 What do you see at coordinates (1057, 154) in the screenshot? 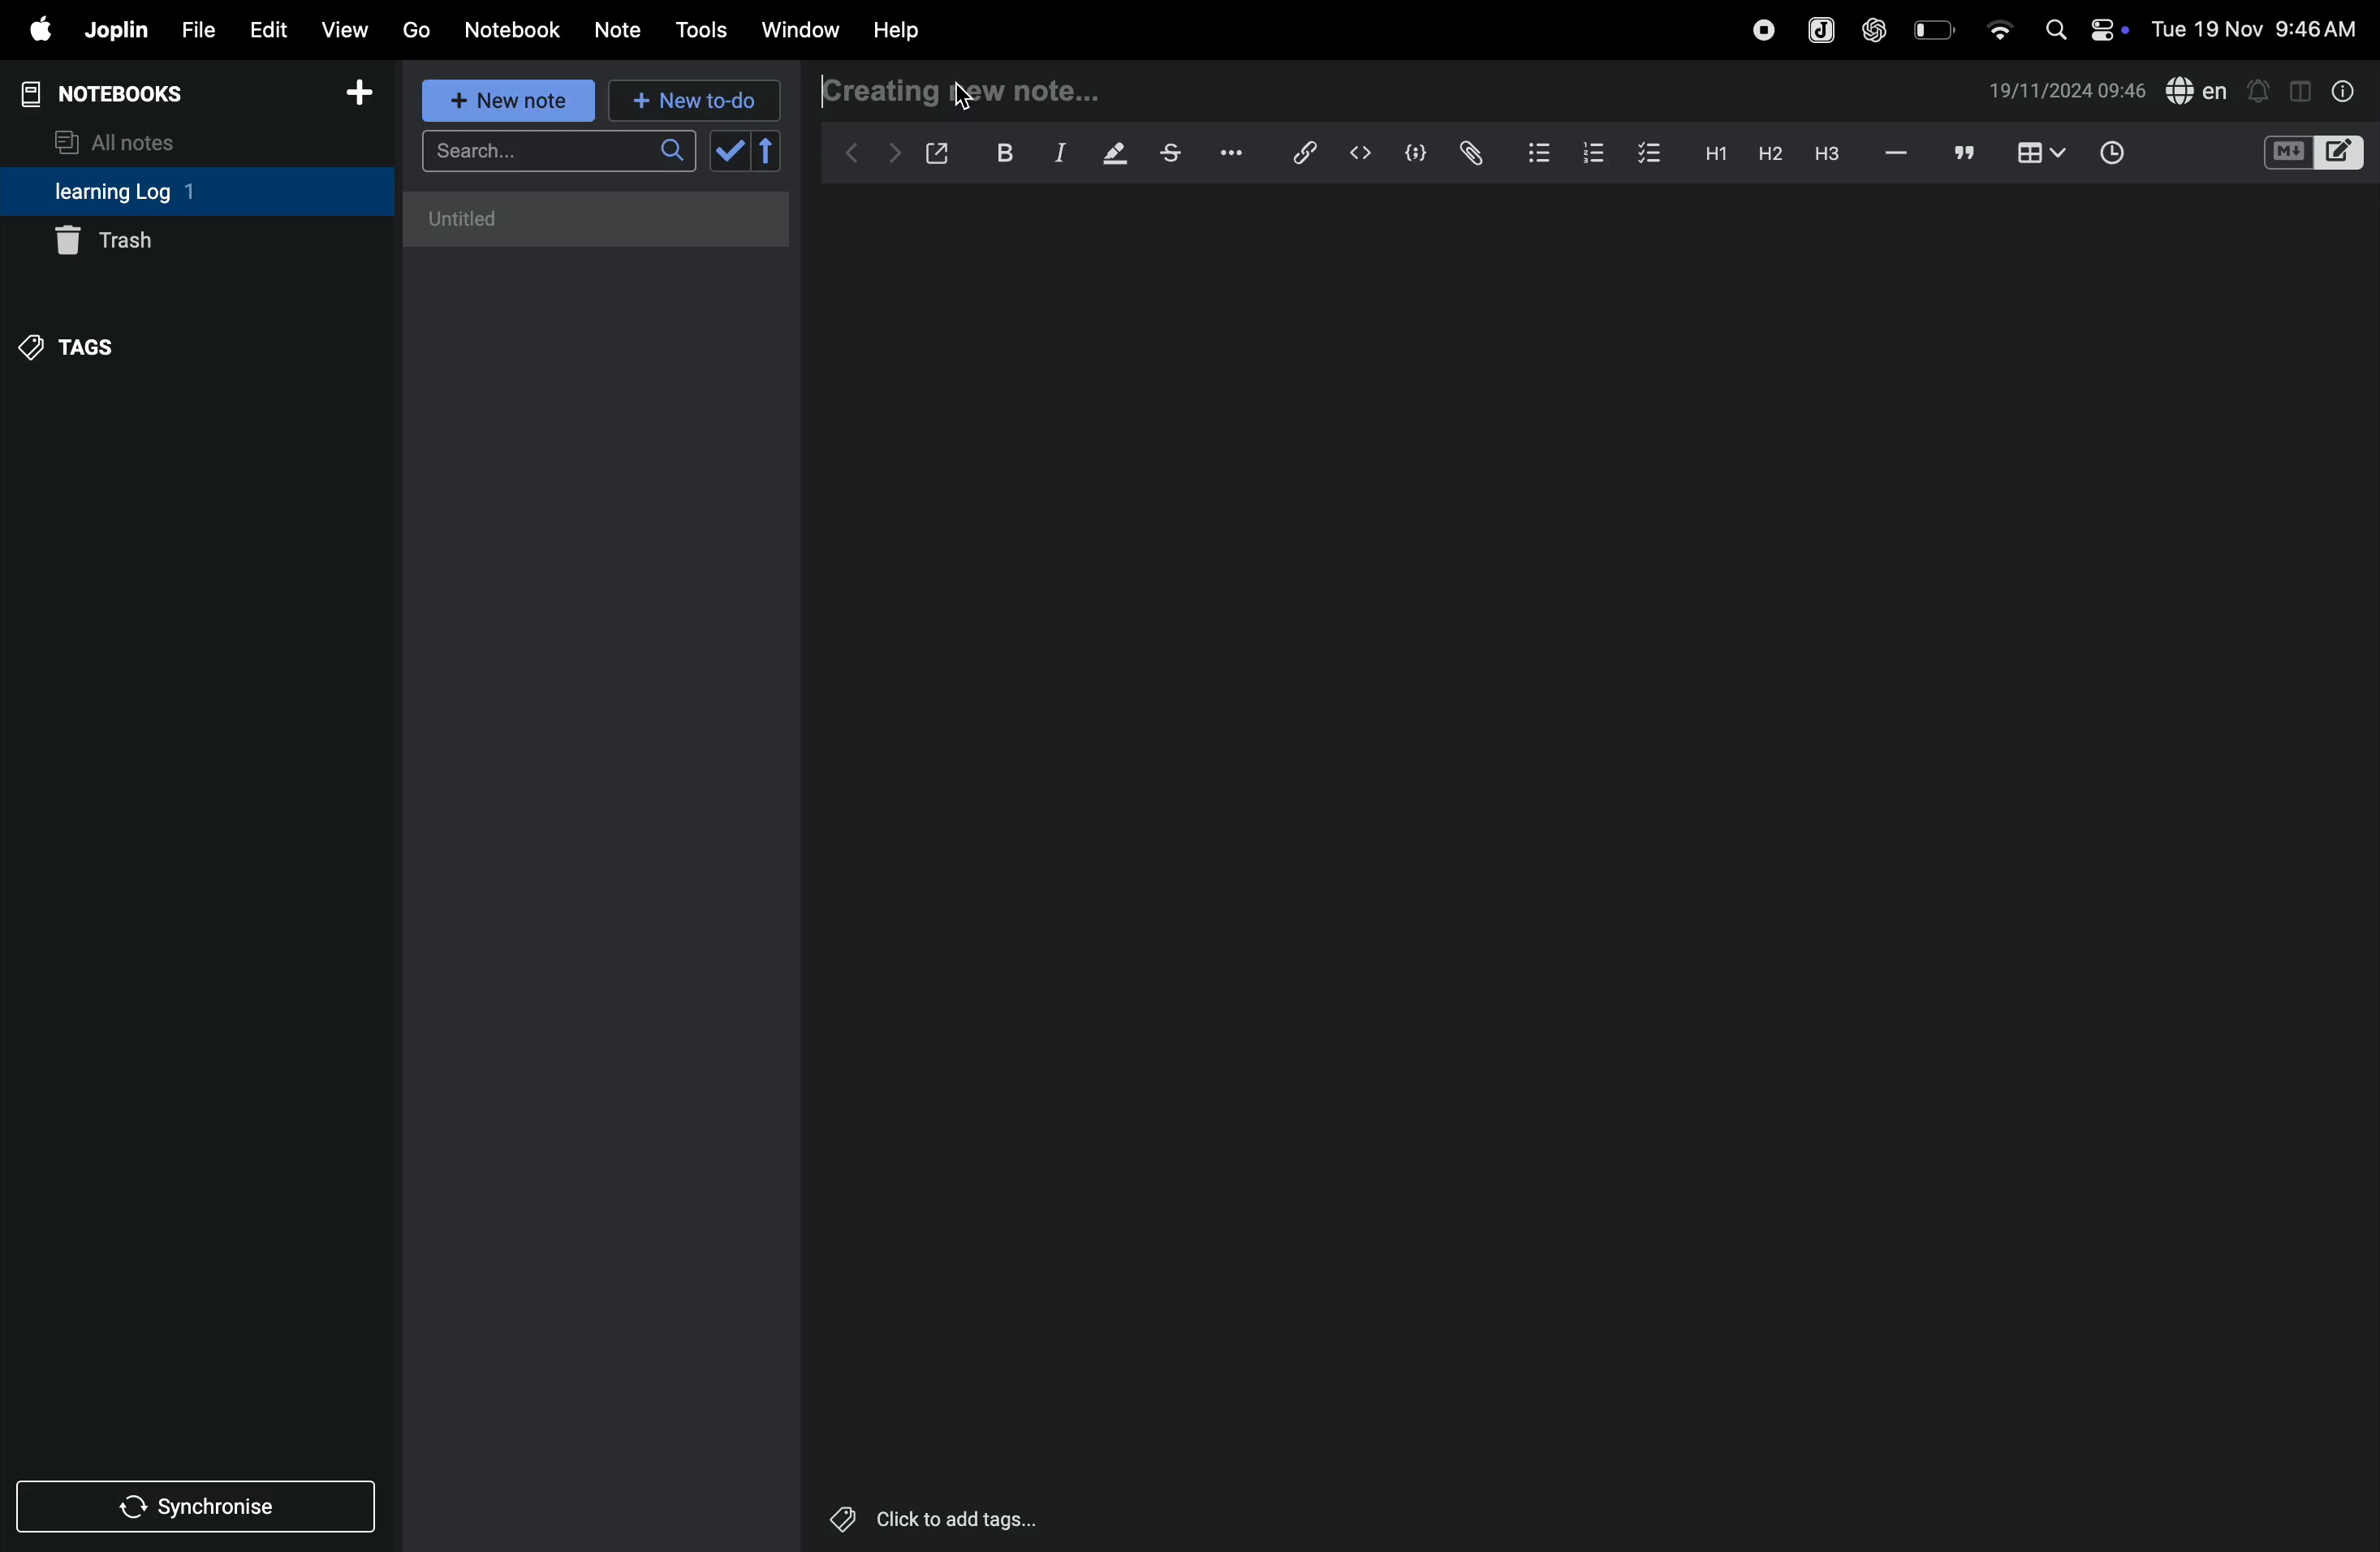
I see `itallic` at bounding box center [1057, 154].